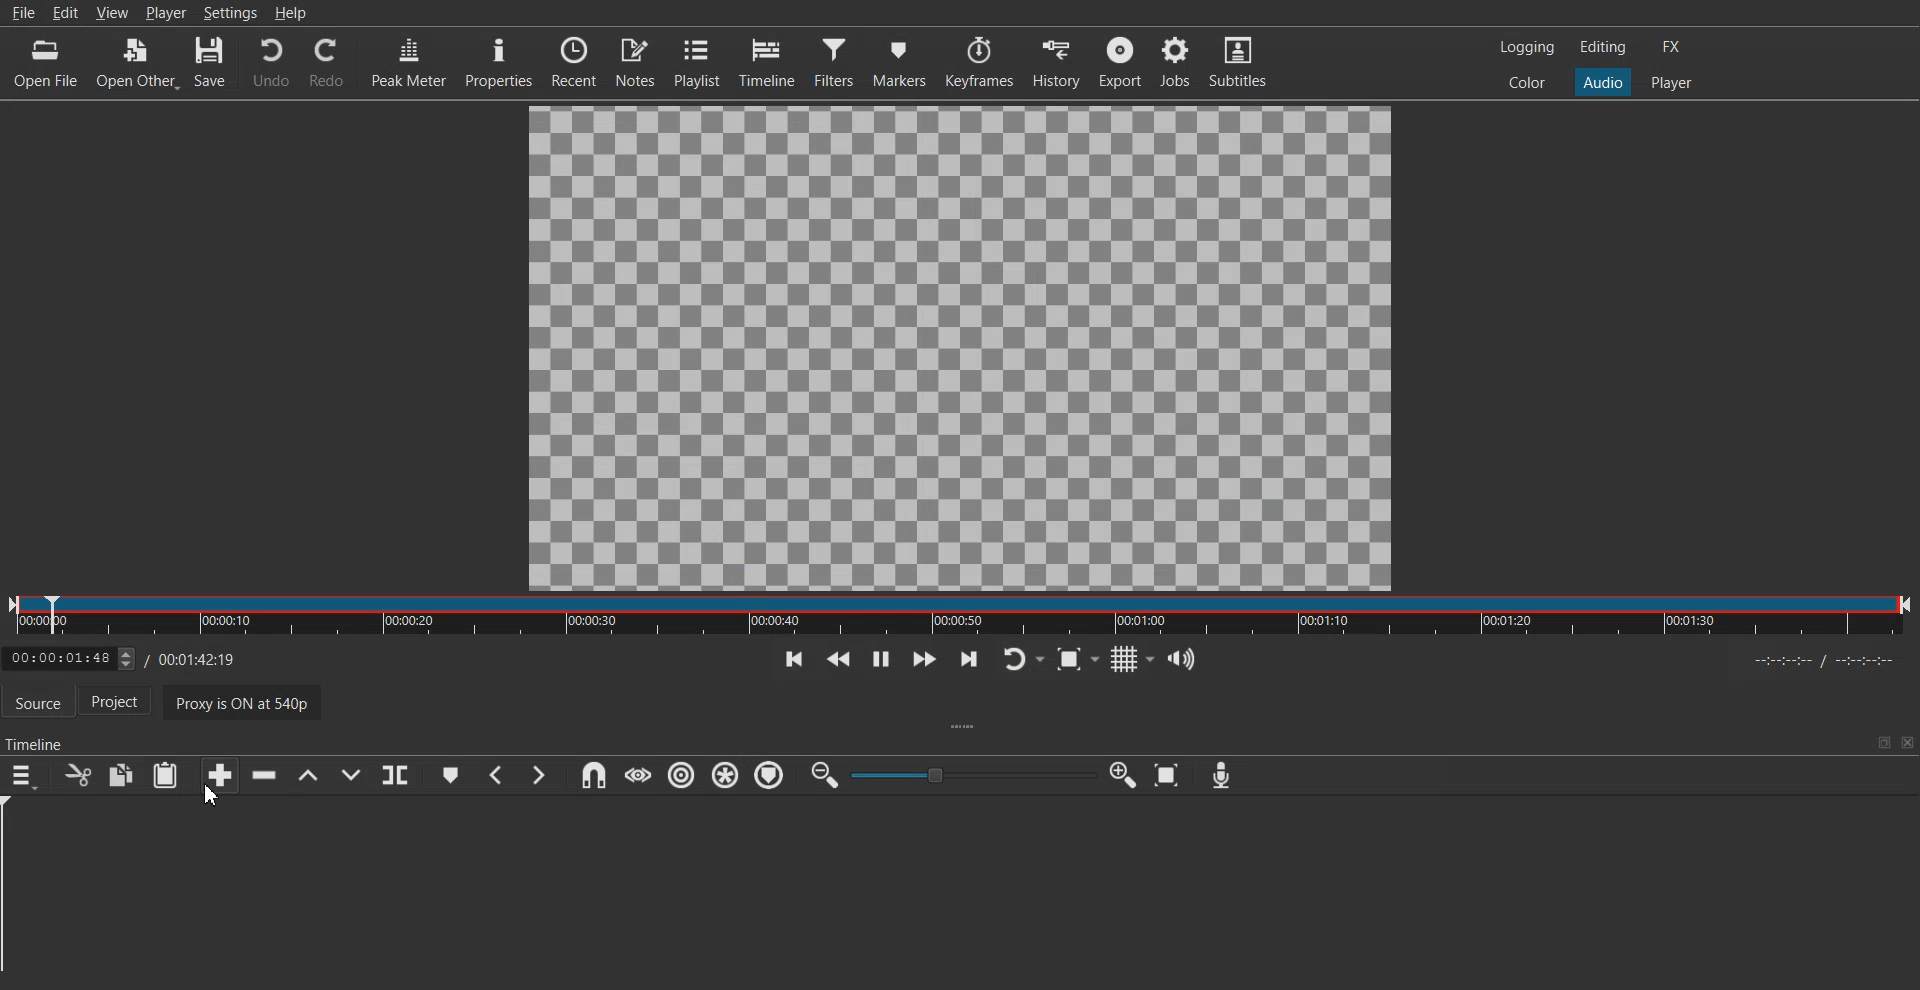  What do you see at coordinates (699, 62) in the screenshot?
I see `Playlist` at bounding box center [699, 62].